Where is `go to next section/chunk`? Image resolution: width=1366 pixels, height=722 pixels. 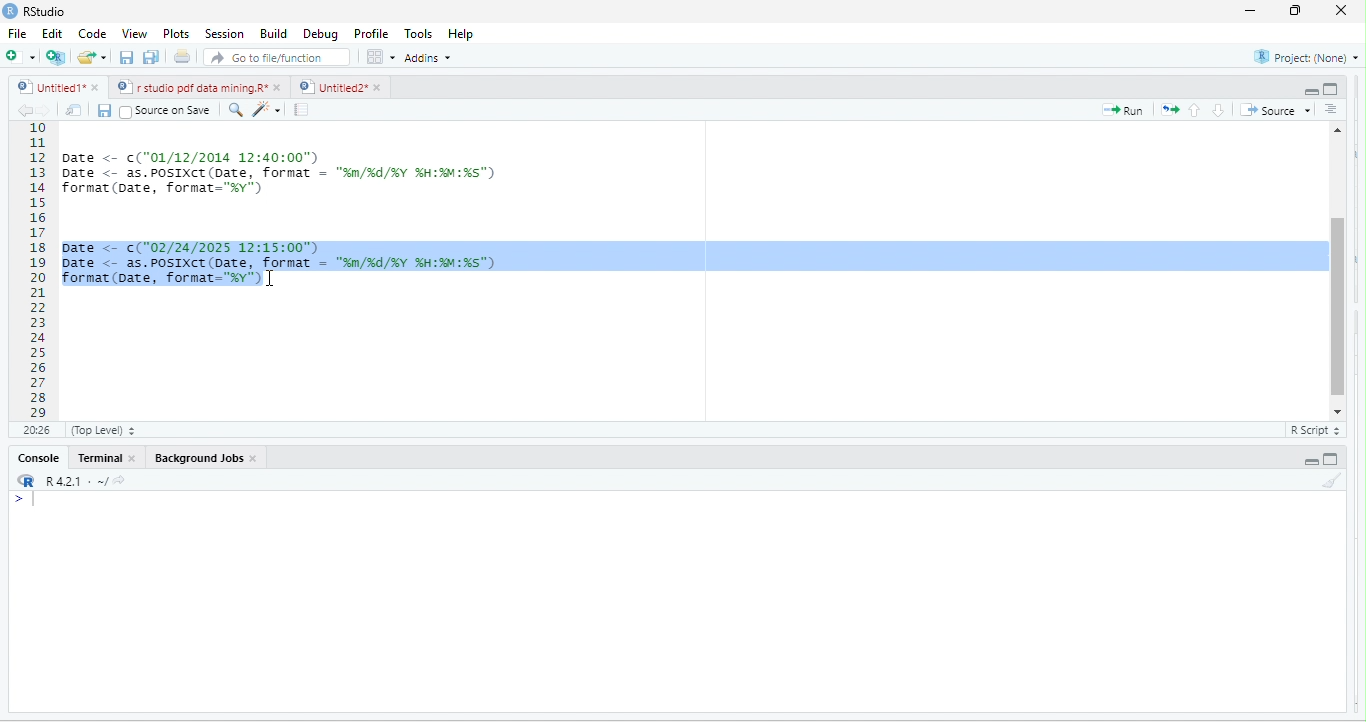 go to next section/chunk is located at coordinates (1219, 110).